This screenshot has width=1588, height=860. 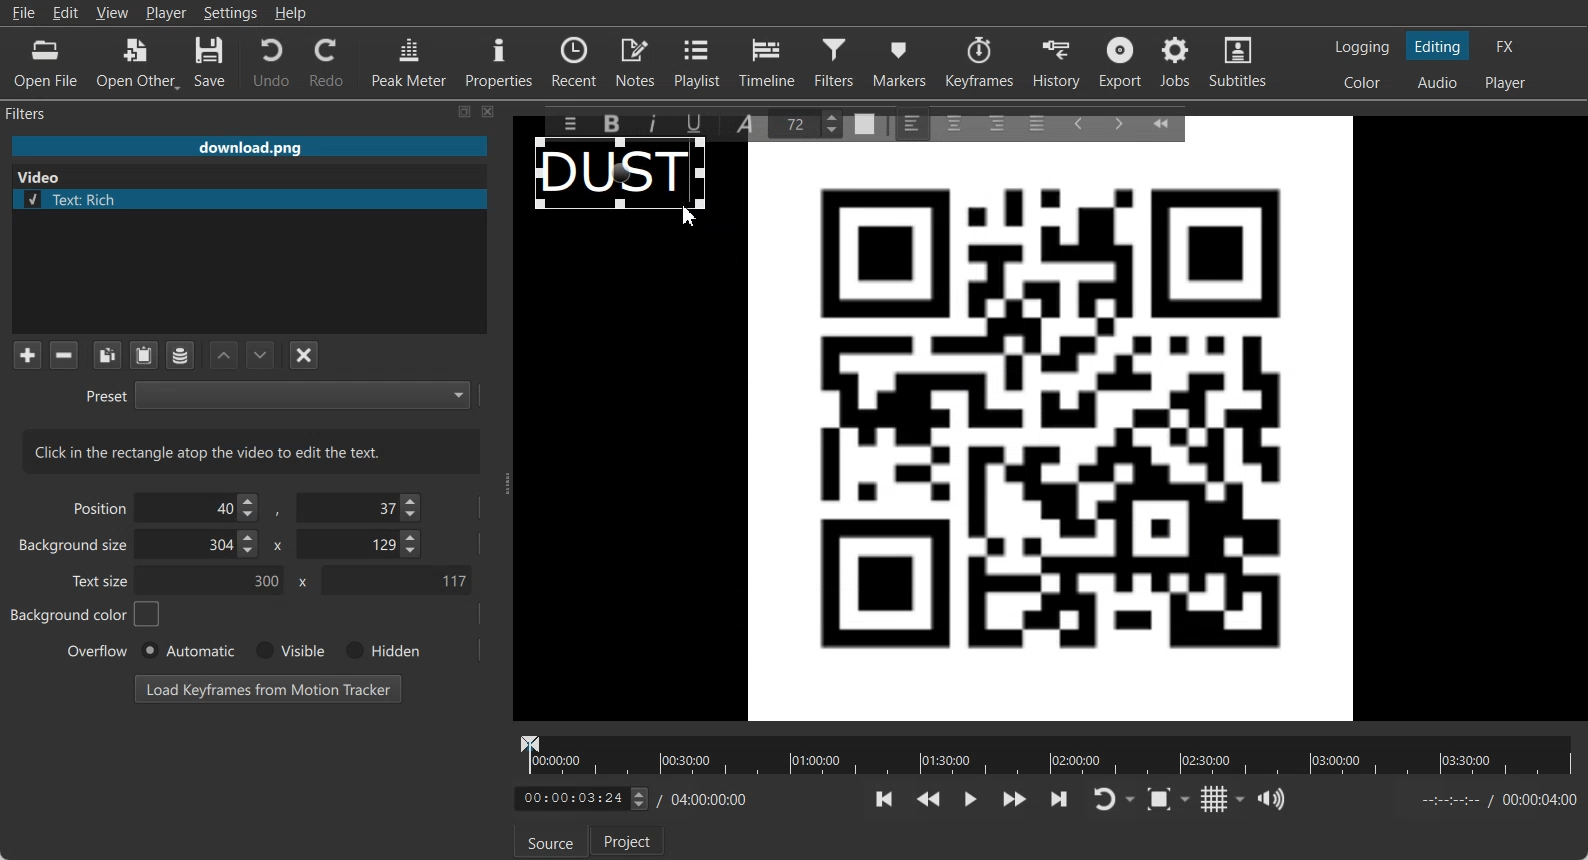 I want to click on View, so click(x=112, y=12).